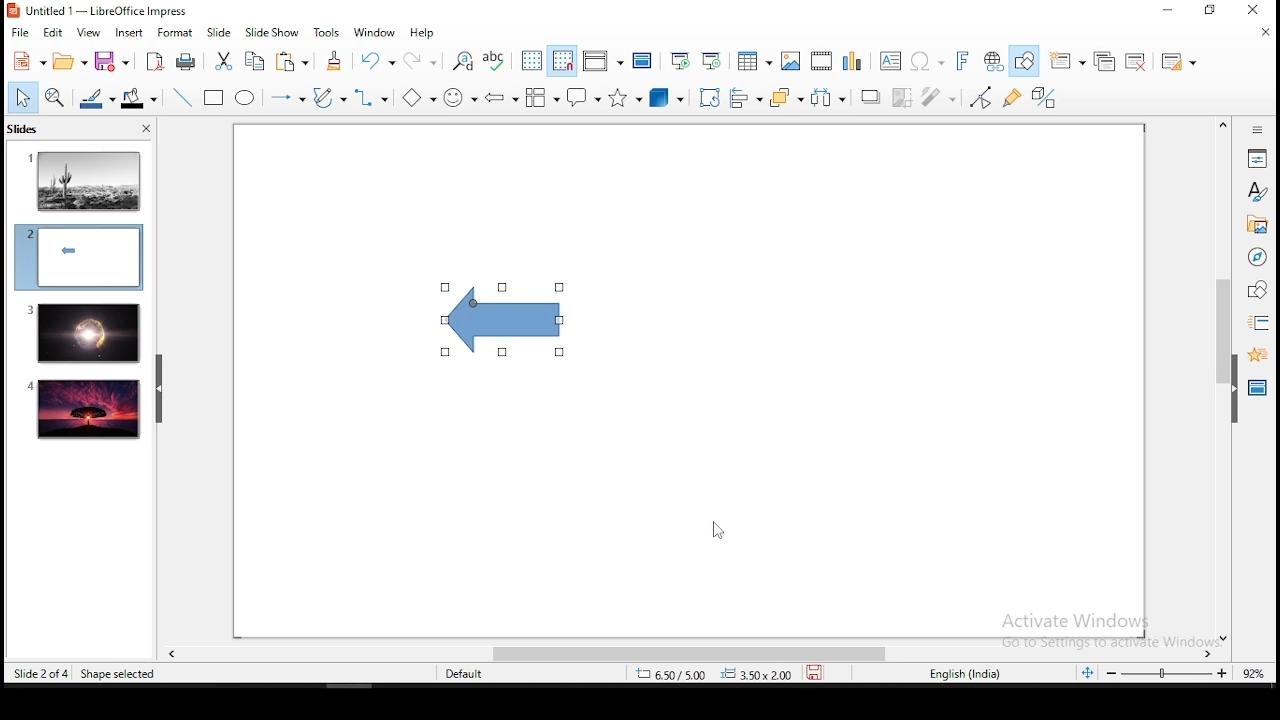 This screenshot has width=1280, height=720. Describe the element at coordinates (328, 33) in the screenshot. I see `tools` at that location.